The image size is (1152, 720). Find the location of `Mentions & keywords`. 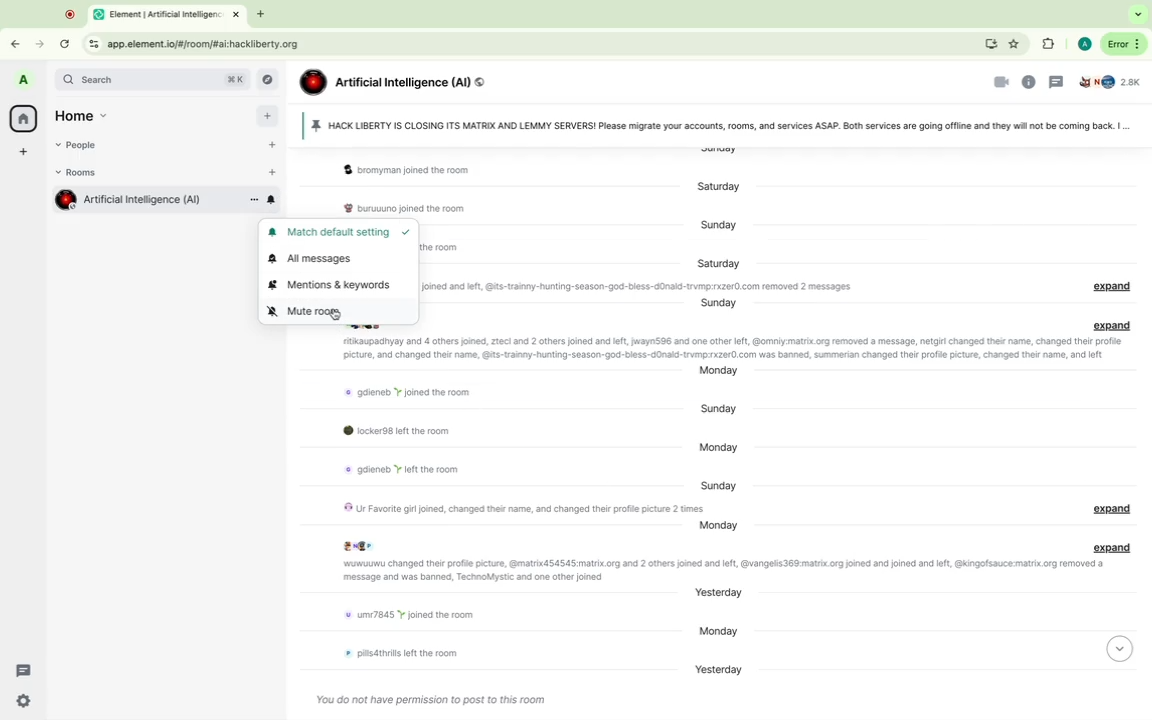

Mentions & keywords is located at coordinates (330, 283).